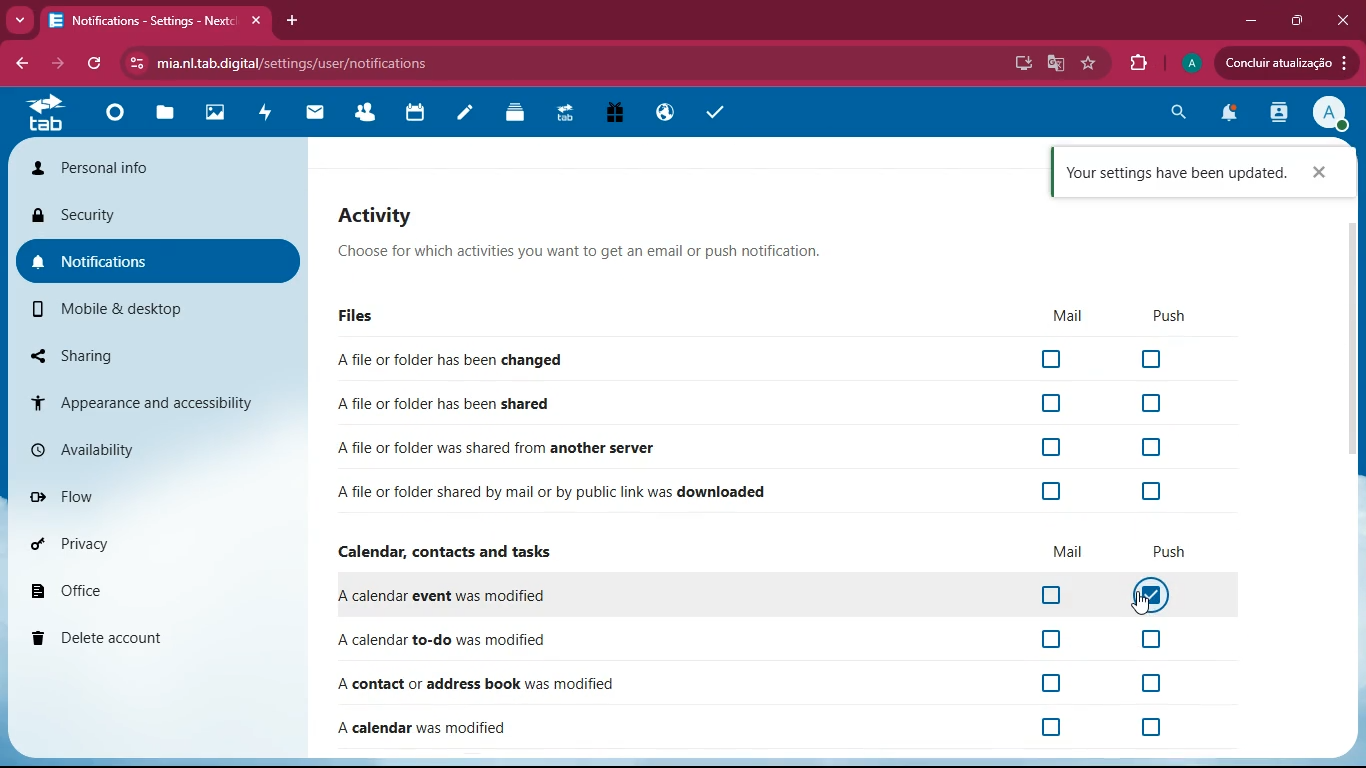 The width and height of the screenshot is (1366, 768). I want to click on mia.nltab.digital/settings/user/notifications, so click(300, 62).